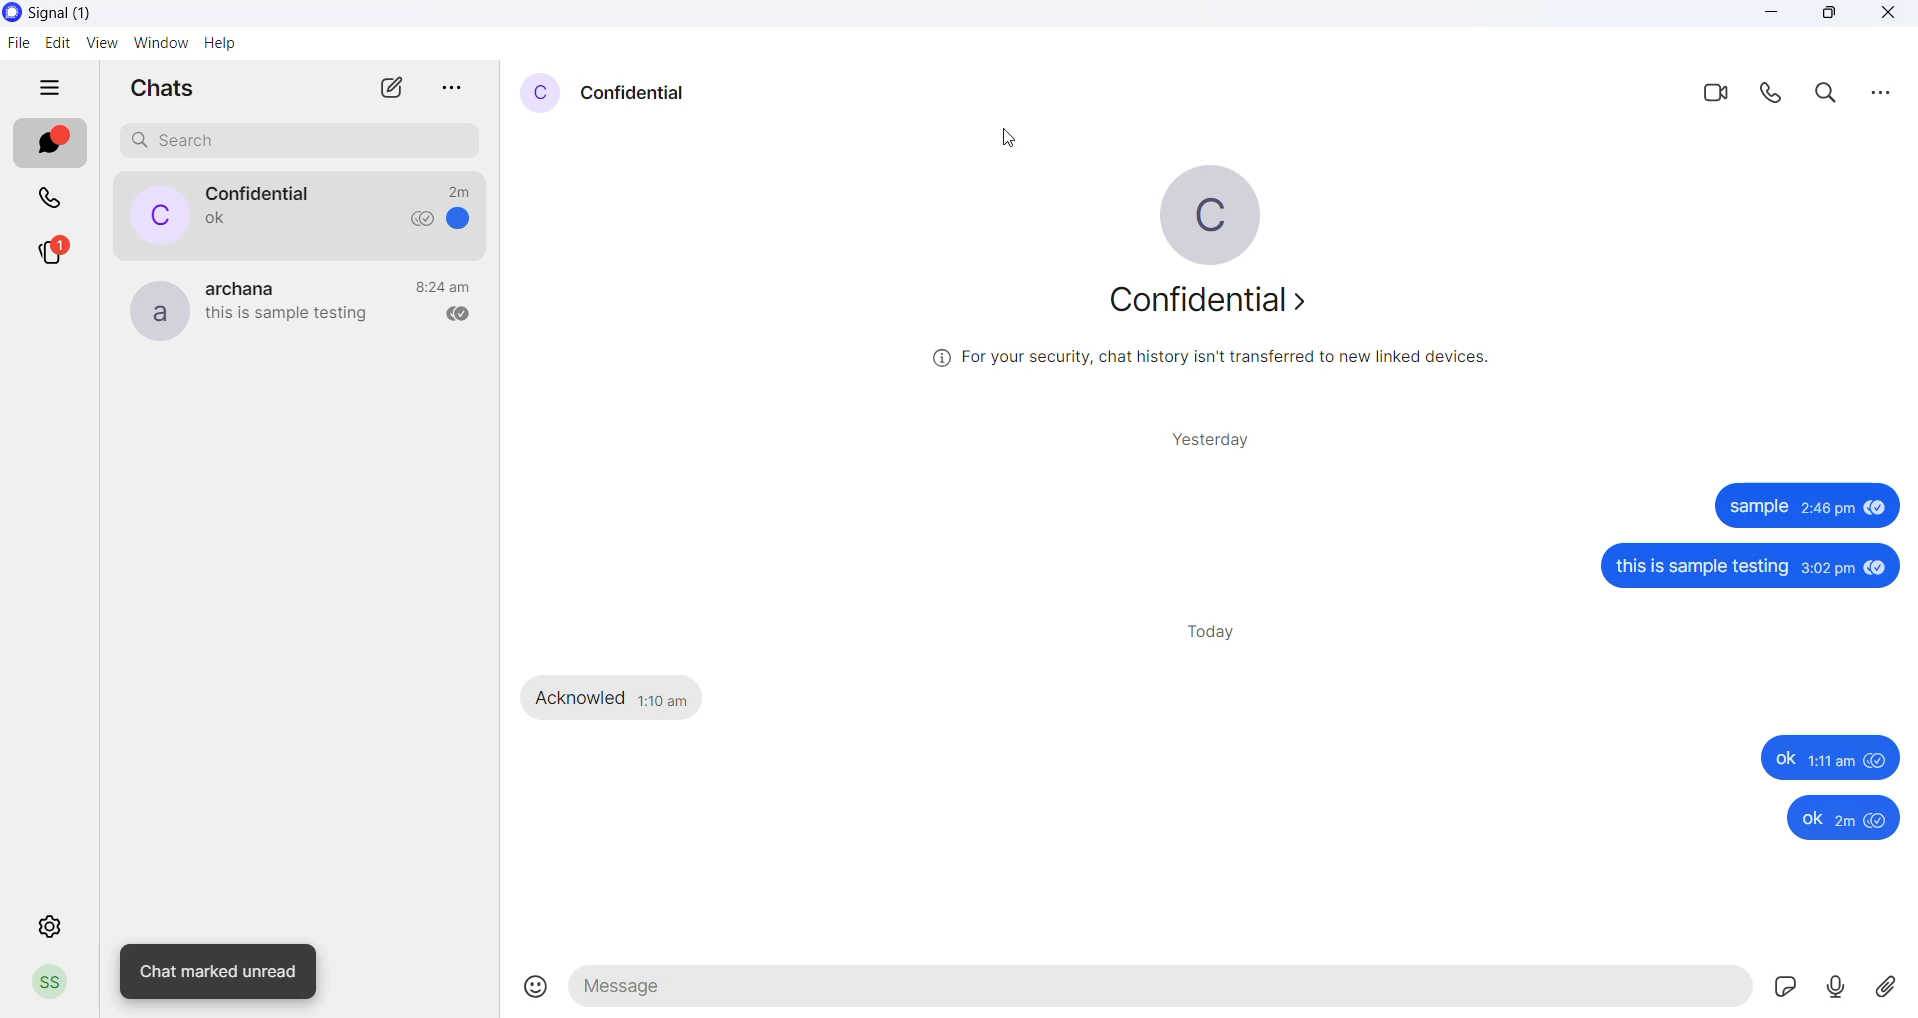  I want to click on last message, so click(287, 318).